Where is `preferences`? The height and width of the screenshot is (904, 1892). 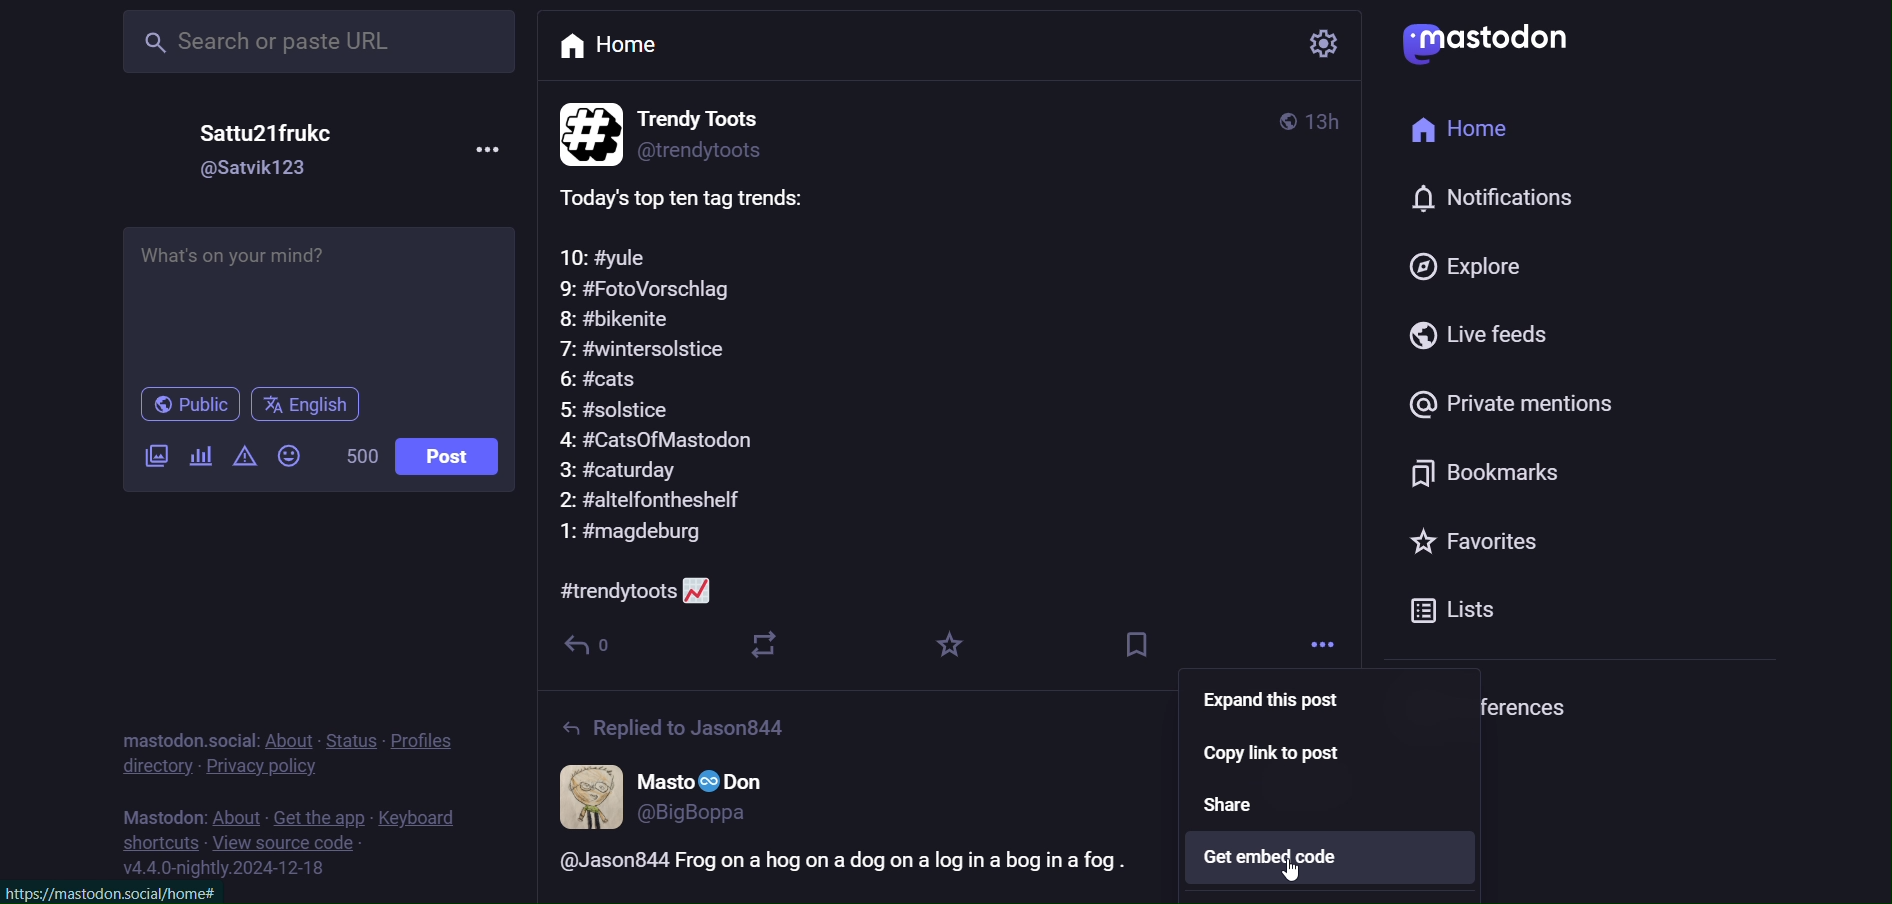 preferences is located at coordinates (1487, 703).